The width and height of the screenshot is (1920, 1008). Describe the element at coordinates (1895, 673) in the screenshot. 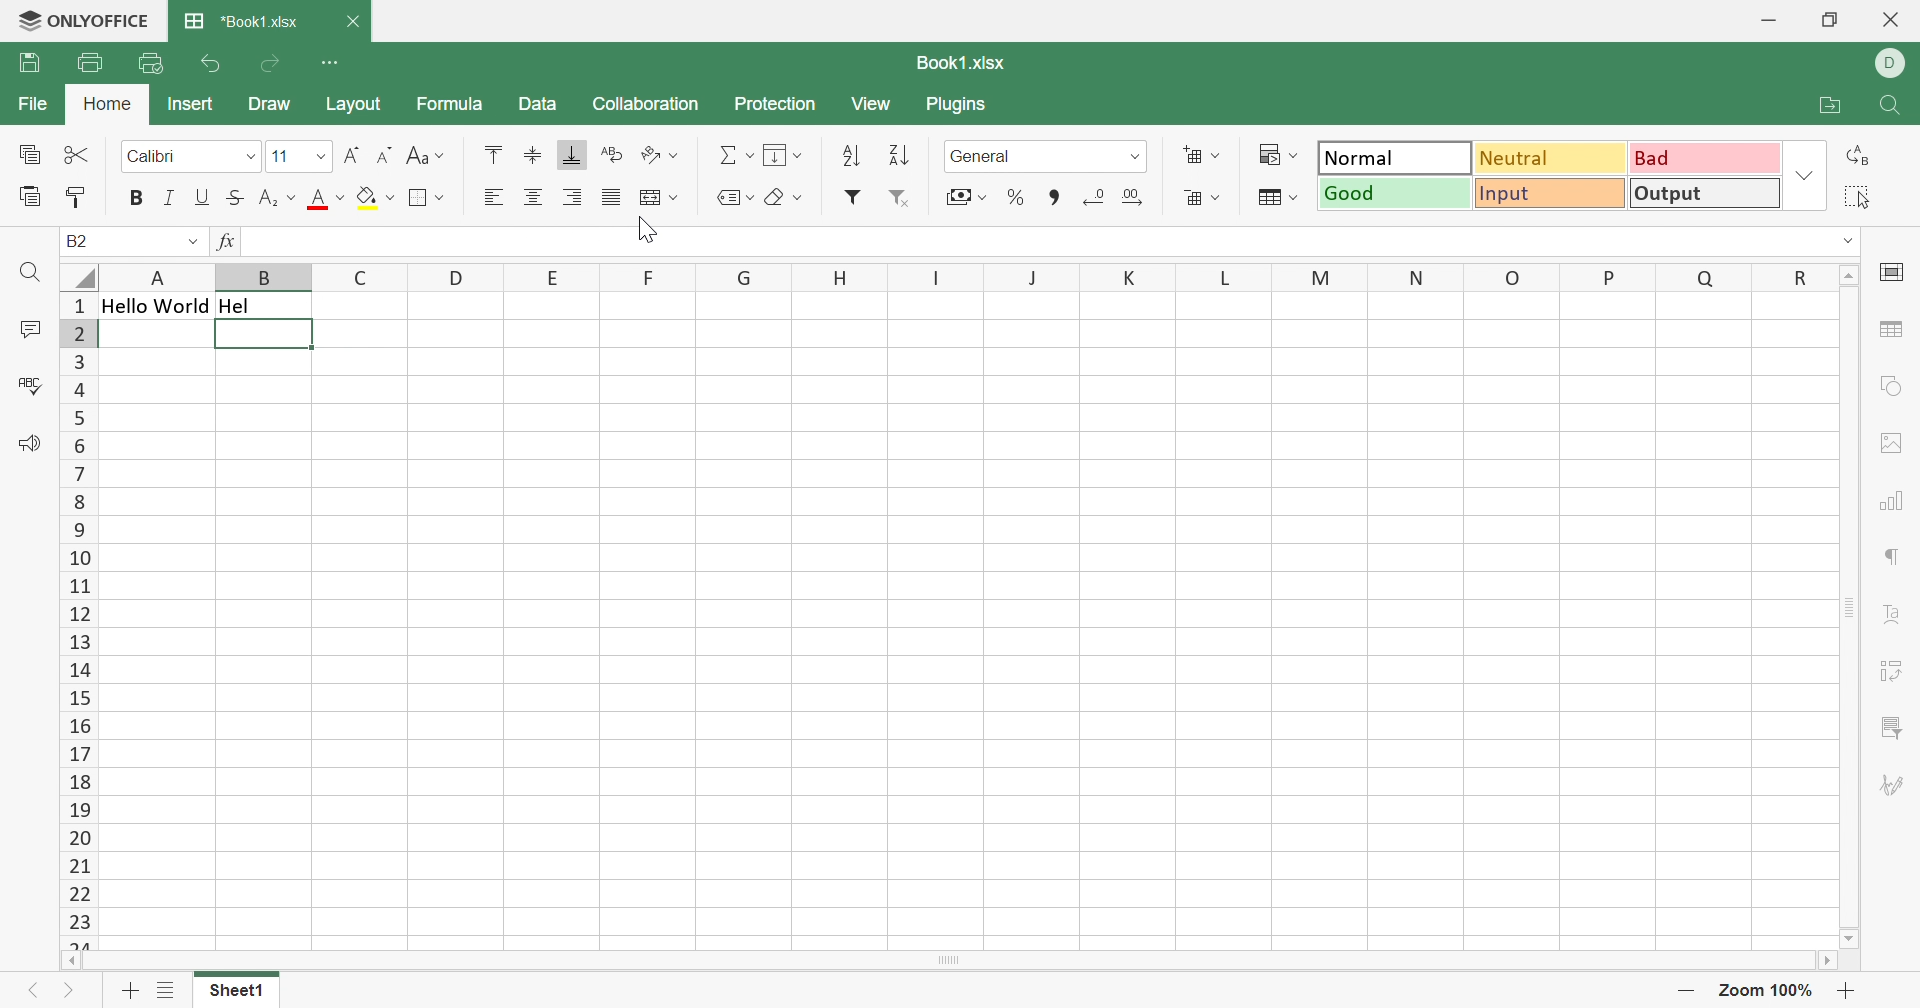

I see `Pivot table settings` at that location.